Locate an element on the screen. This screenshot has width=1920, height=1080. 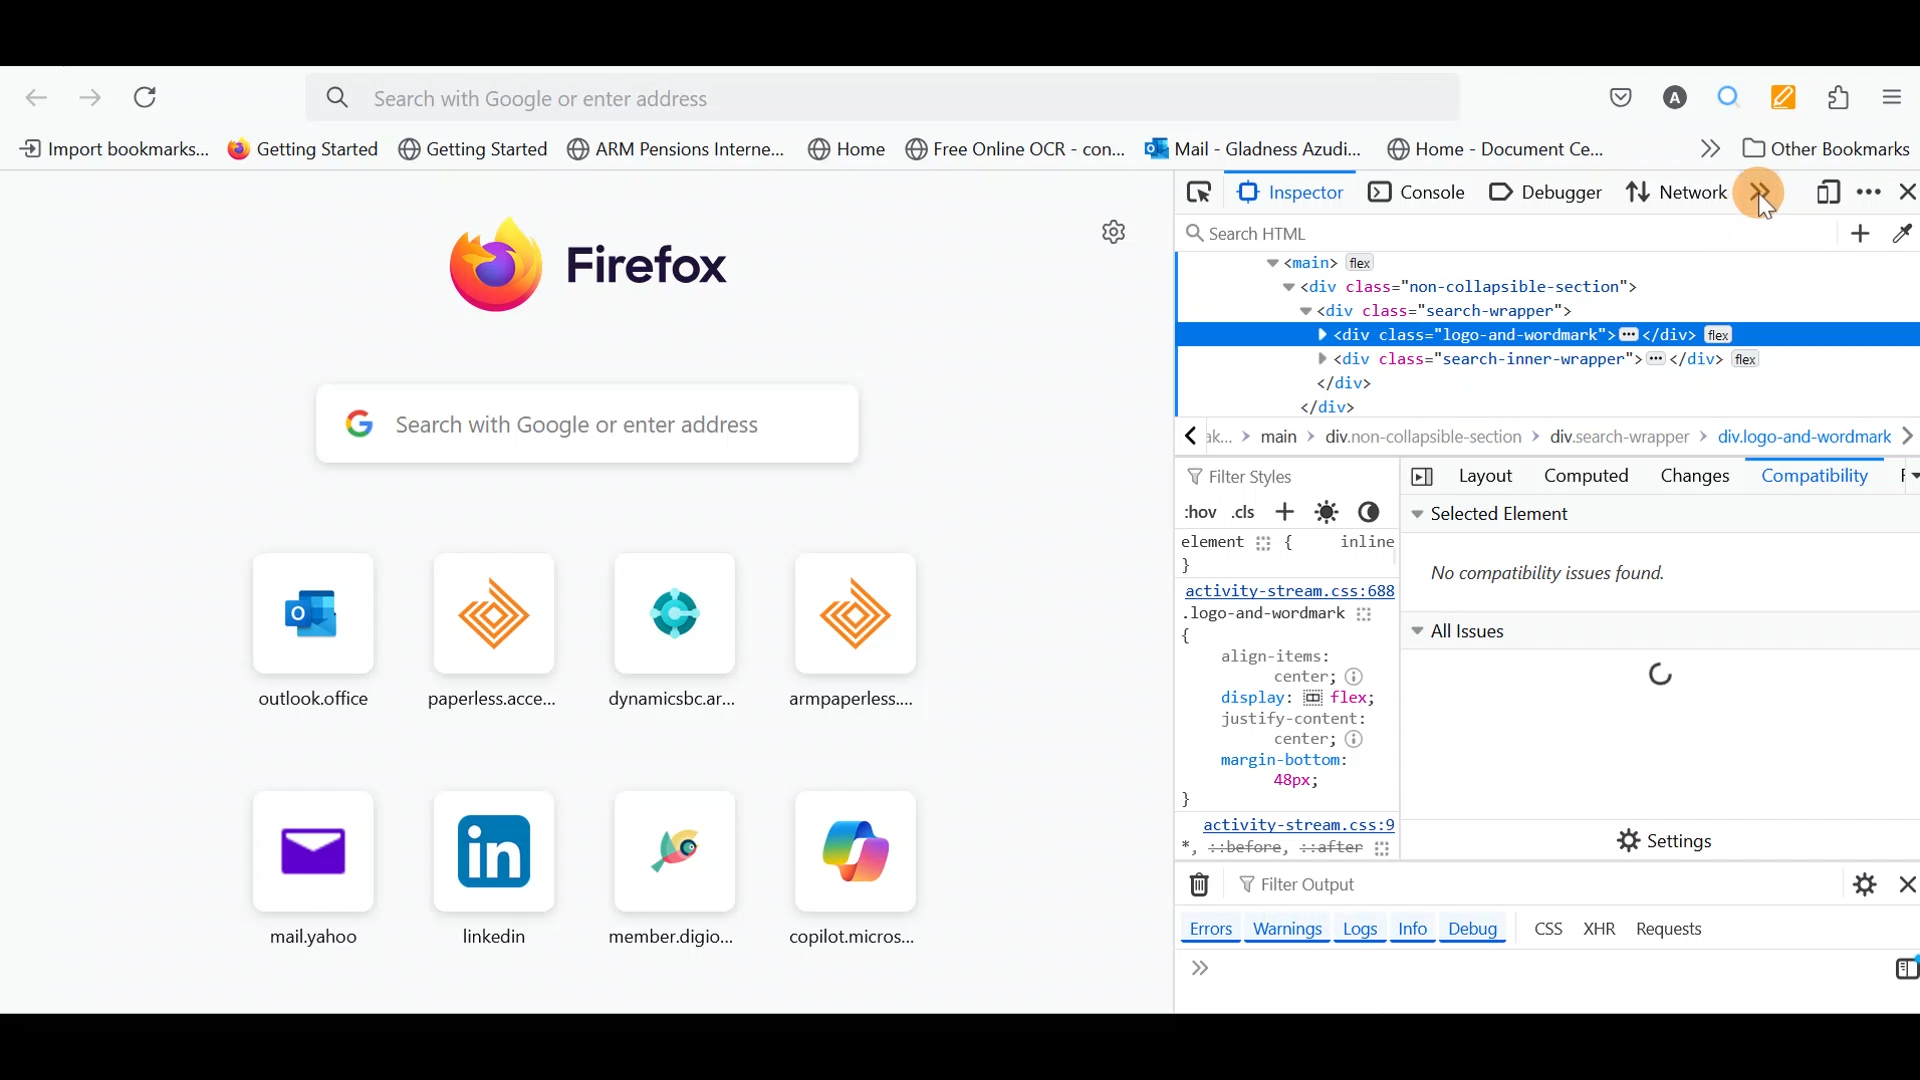
Errors is located at coordinates (1205, 927).